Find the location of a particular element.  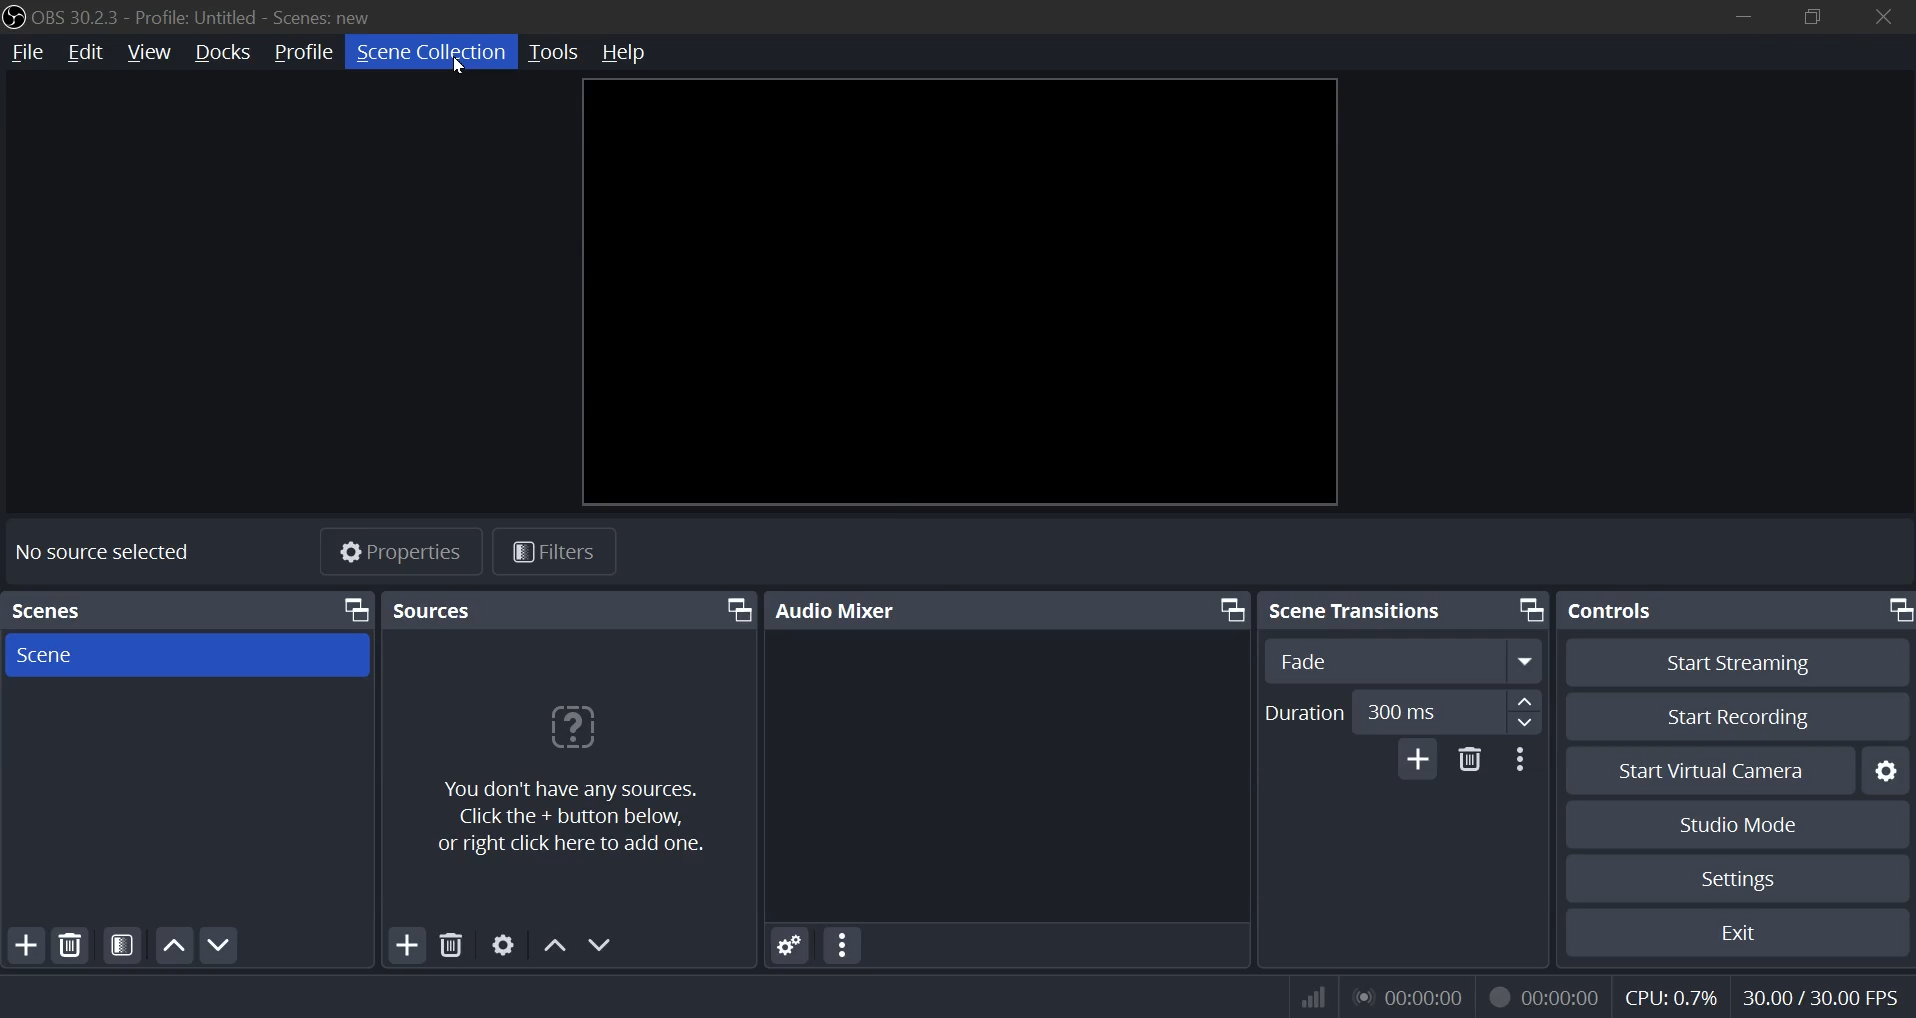

docks is located at coordinates (222, 55).